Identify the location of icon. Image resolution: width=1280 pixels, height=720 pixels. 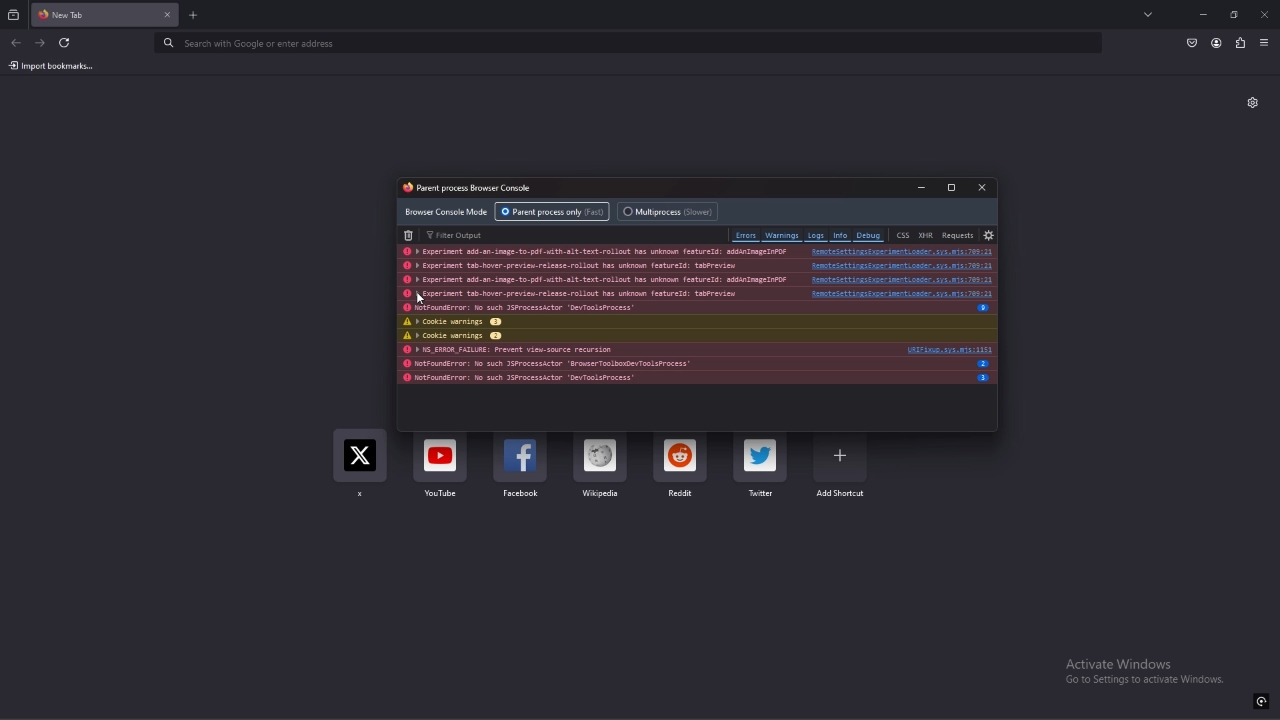
(1261, 701).